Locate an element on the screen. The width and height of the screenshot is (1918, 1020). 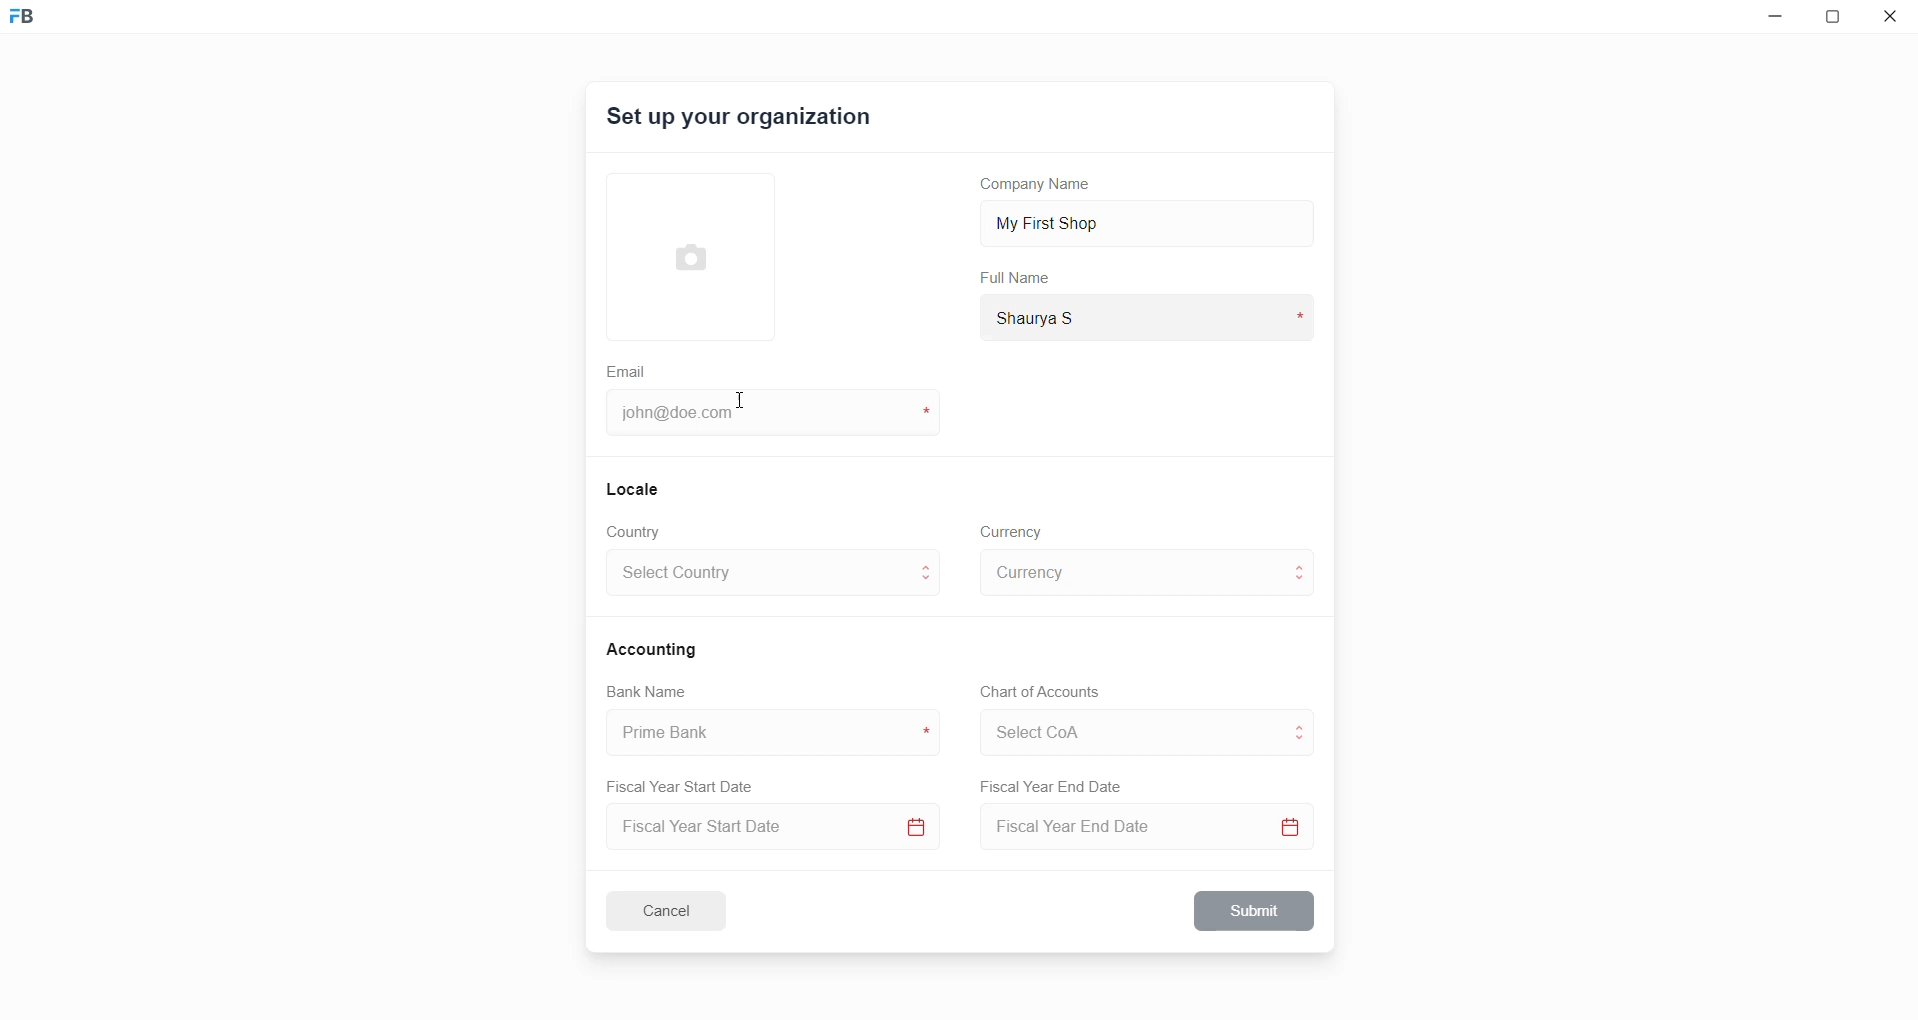
select currency is located at coordinates (1130, 571).